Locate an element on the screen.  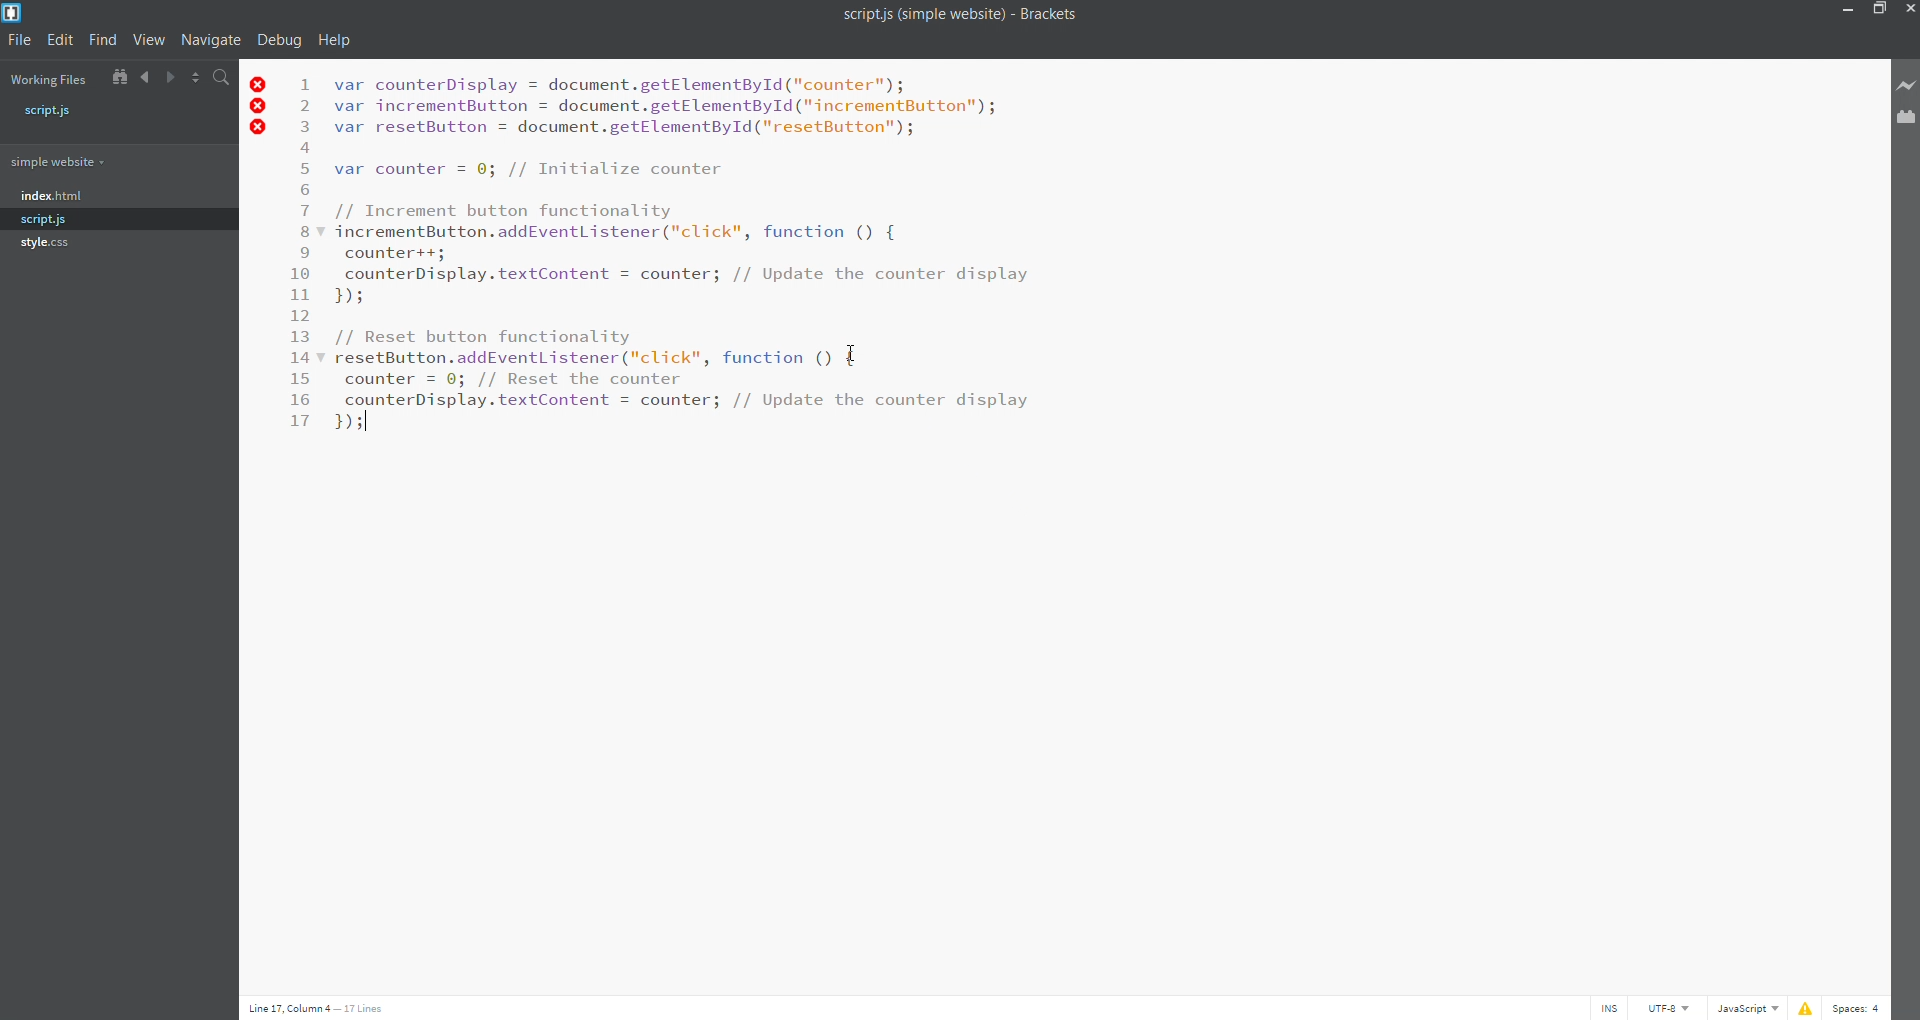
problem list is located at coordinates (1803, 1009).